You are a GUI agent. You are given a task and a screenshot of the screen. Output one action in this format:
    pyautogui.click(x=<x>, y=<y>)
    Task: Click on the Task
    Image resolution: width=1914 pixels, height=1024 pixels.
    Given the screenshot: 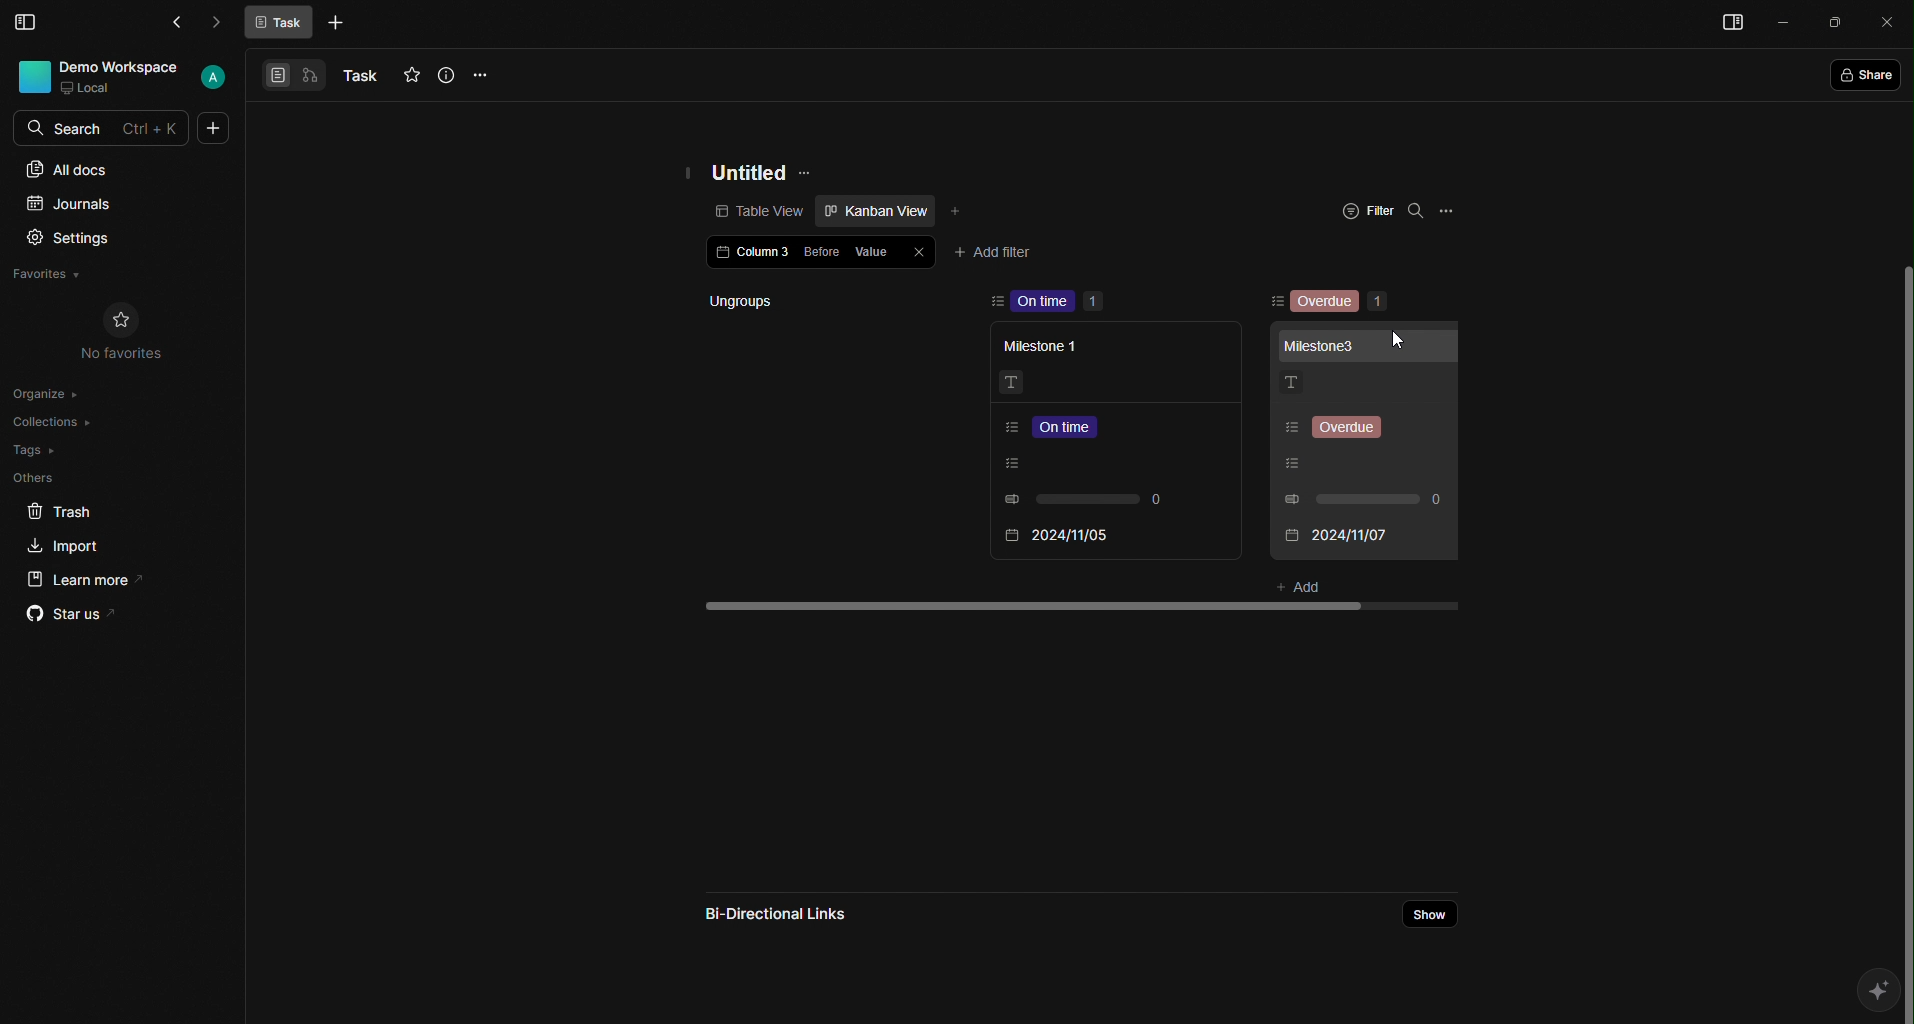 What is the action you would take?
    pyautogui.click(x=279, y=23)
    